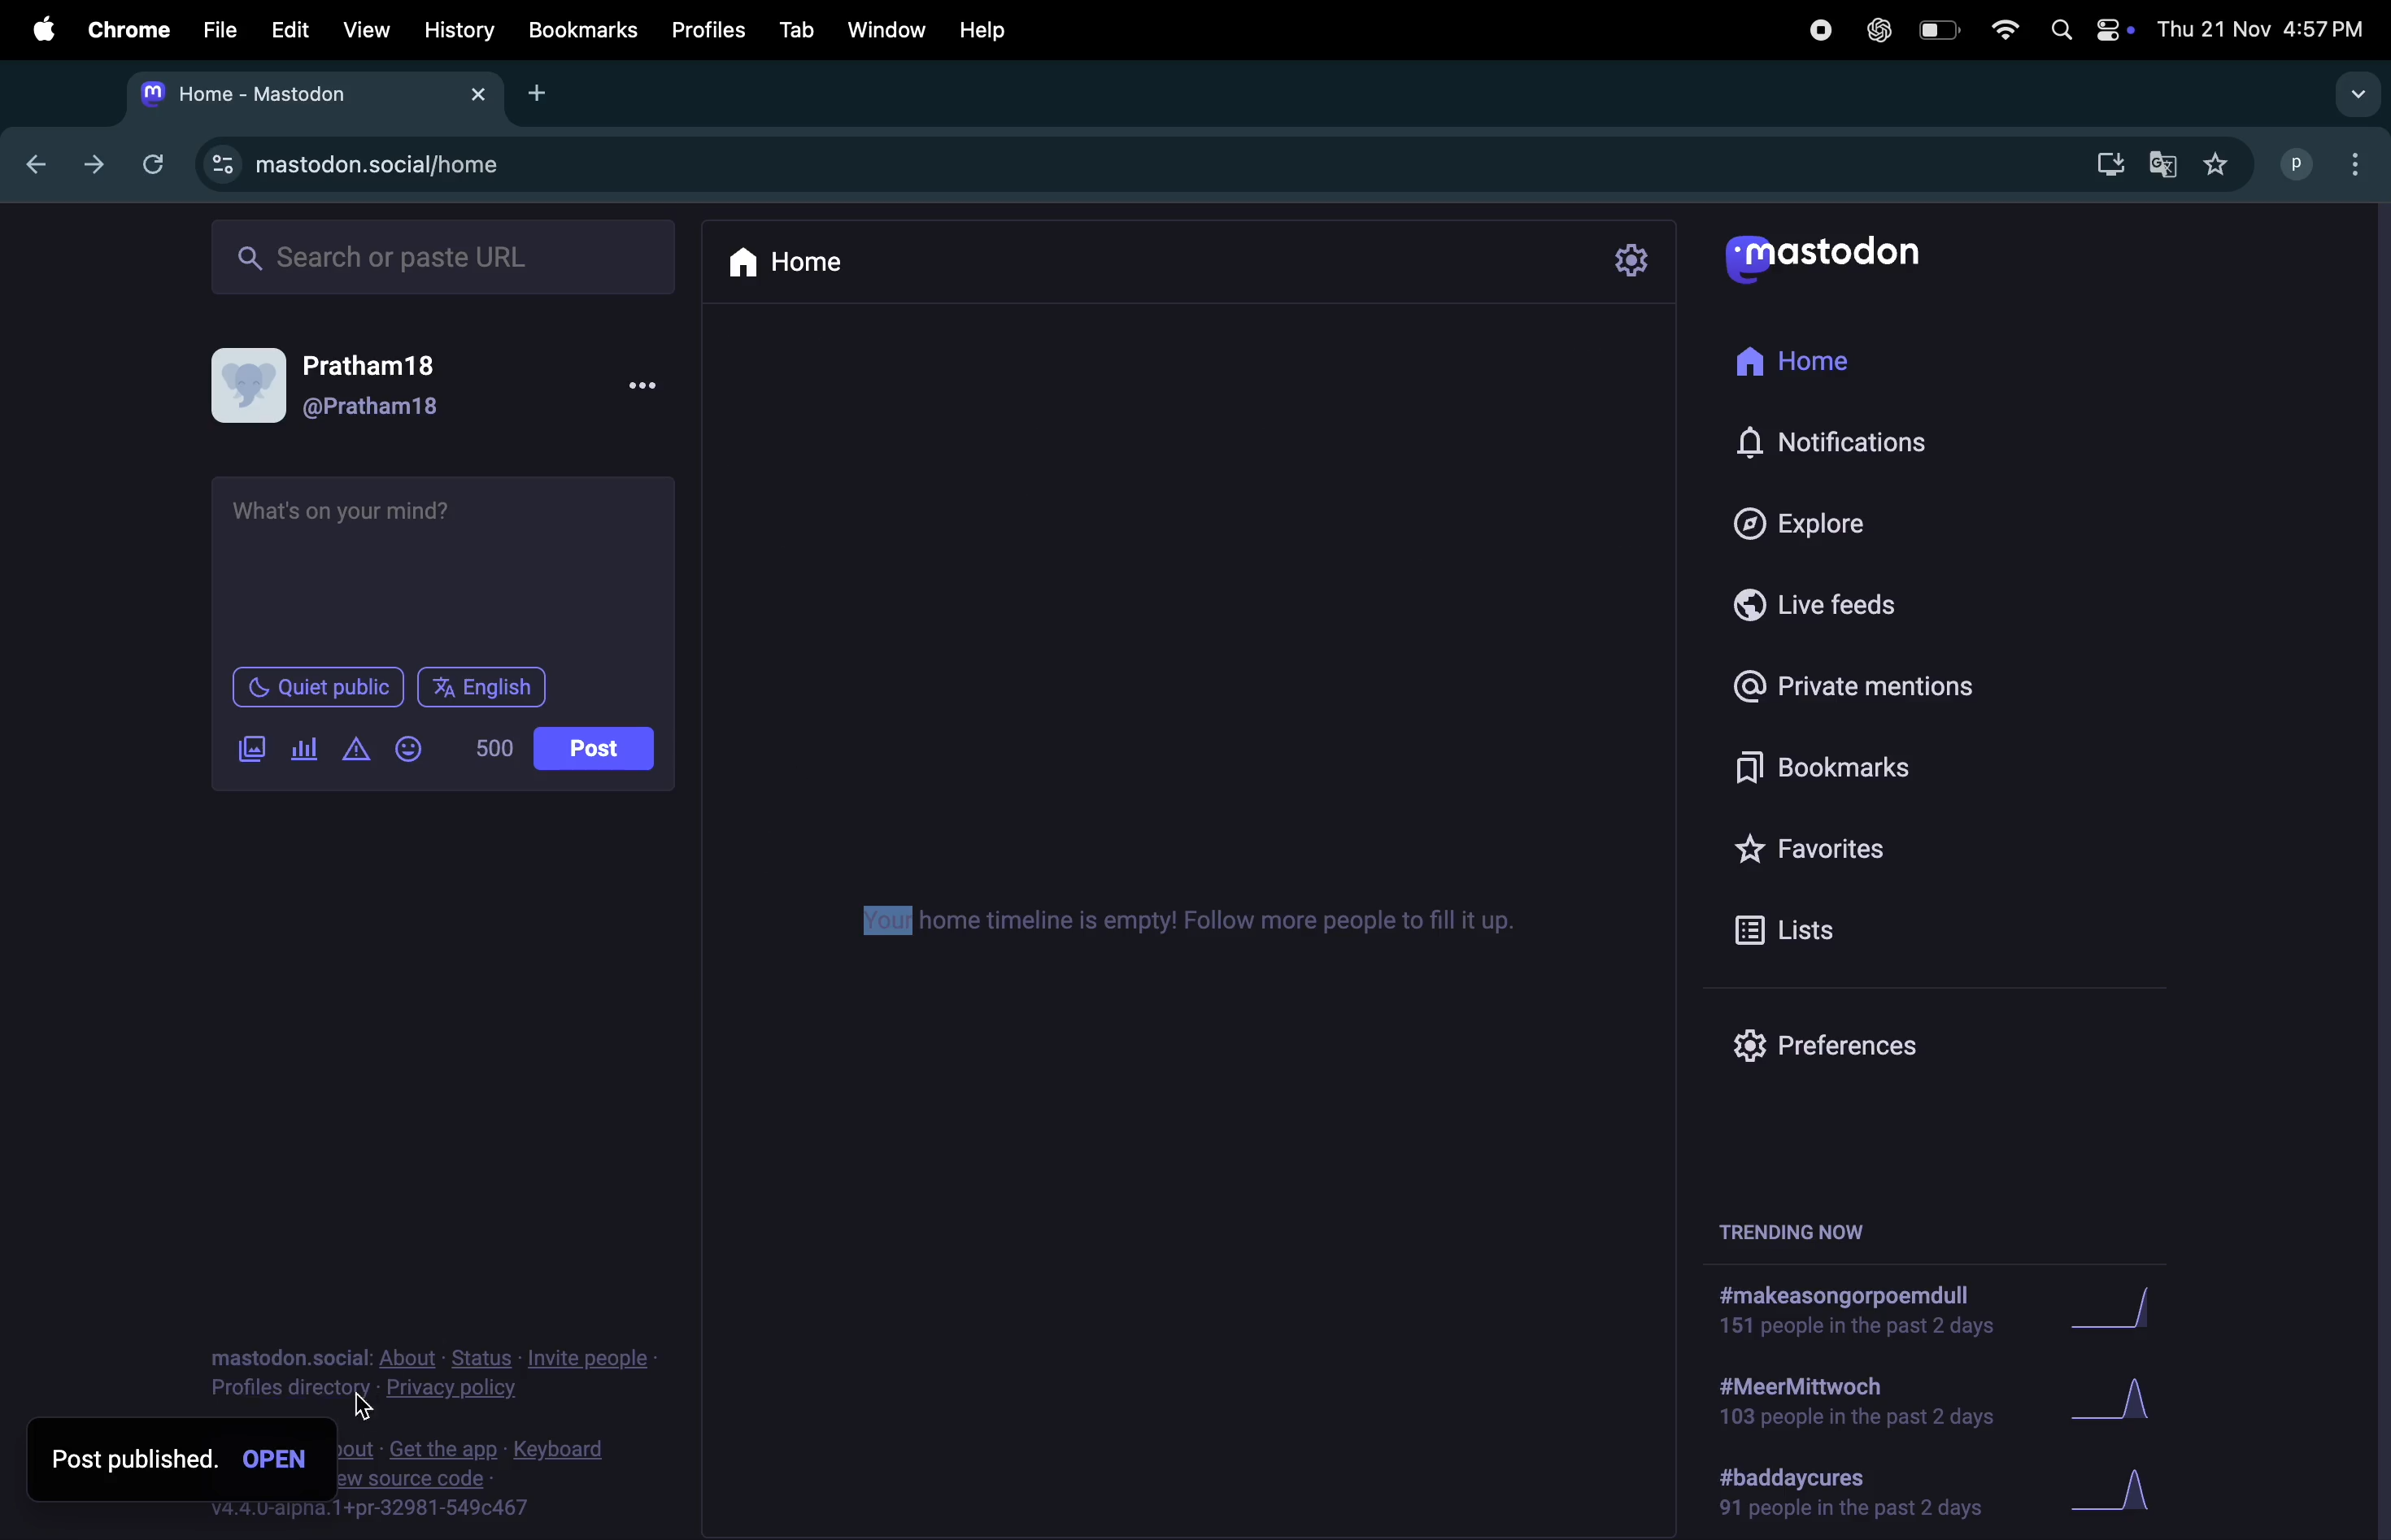 The image size is (2391, 1540). Describe the element at coordinates (498, 751) in the screenshot. I see `no of words` at that location.